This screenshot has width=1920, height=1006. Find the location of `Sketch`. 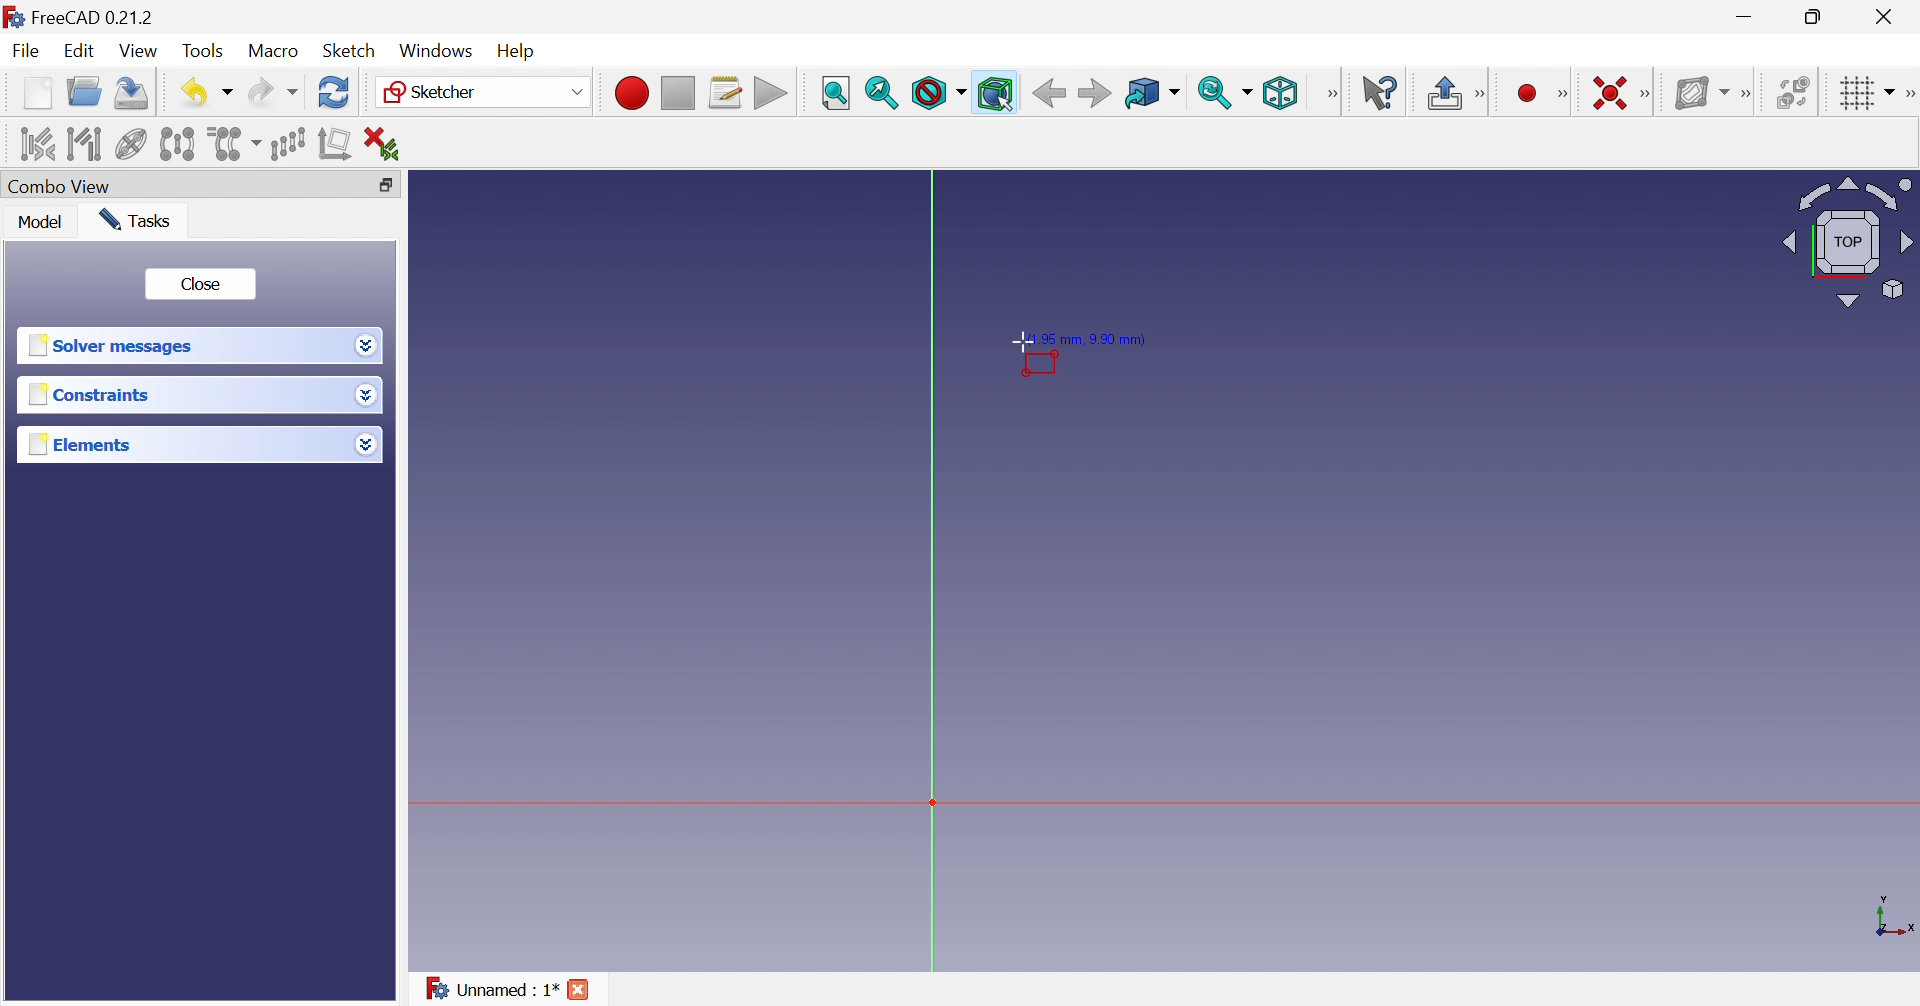

Sketch is located at coordinates (352, 50).